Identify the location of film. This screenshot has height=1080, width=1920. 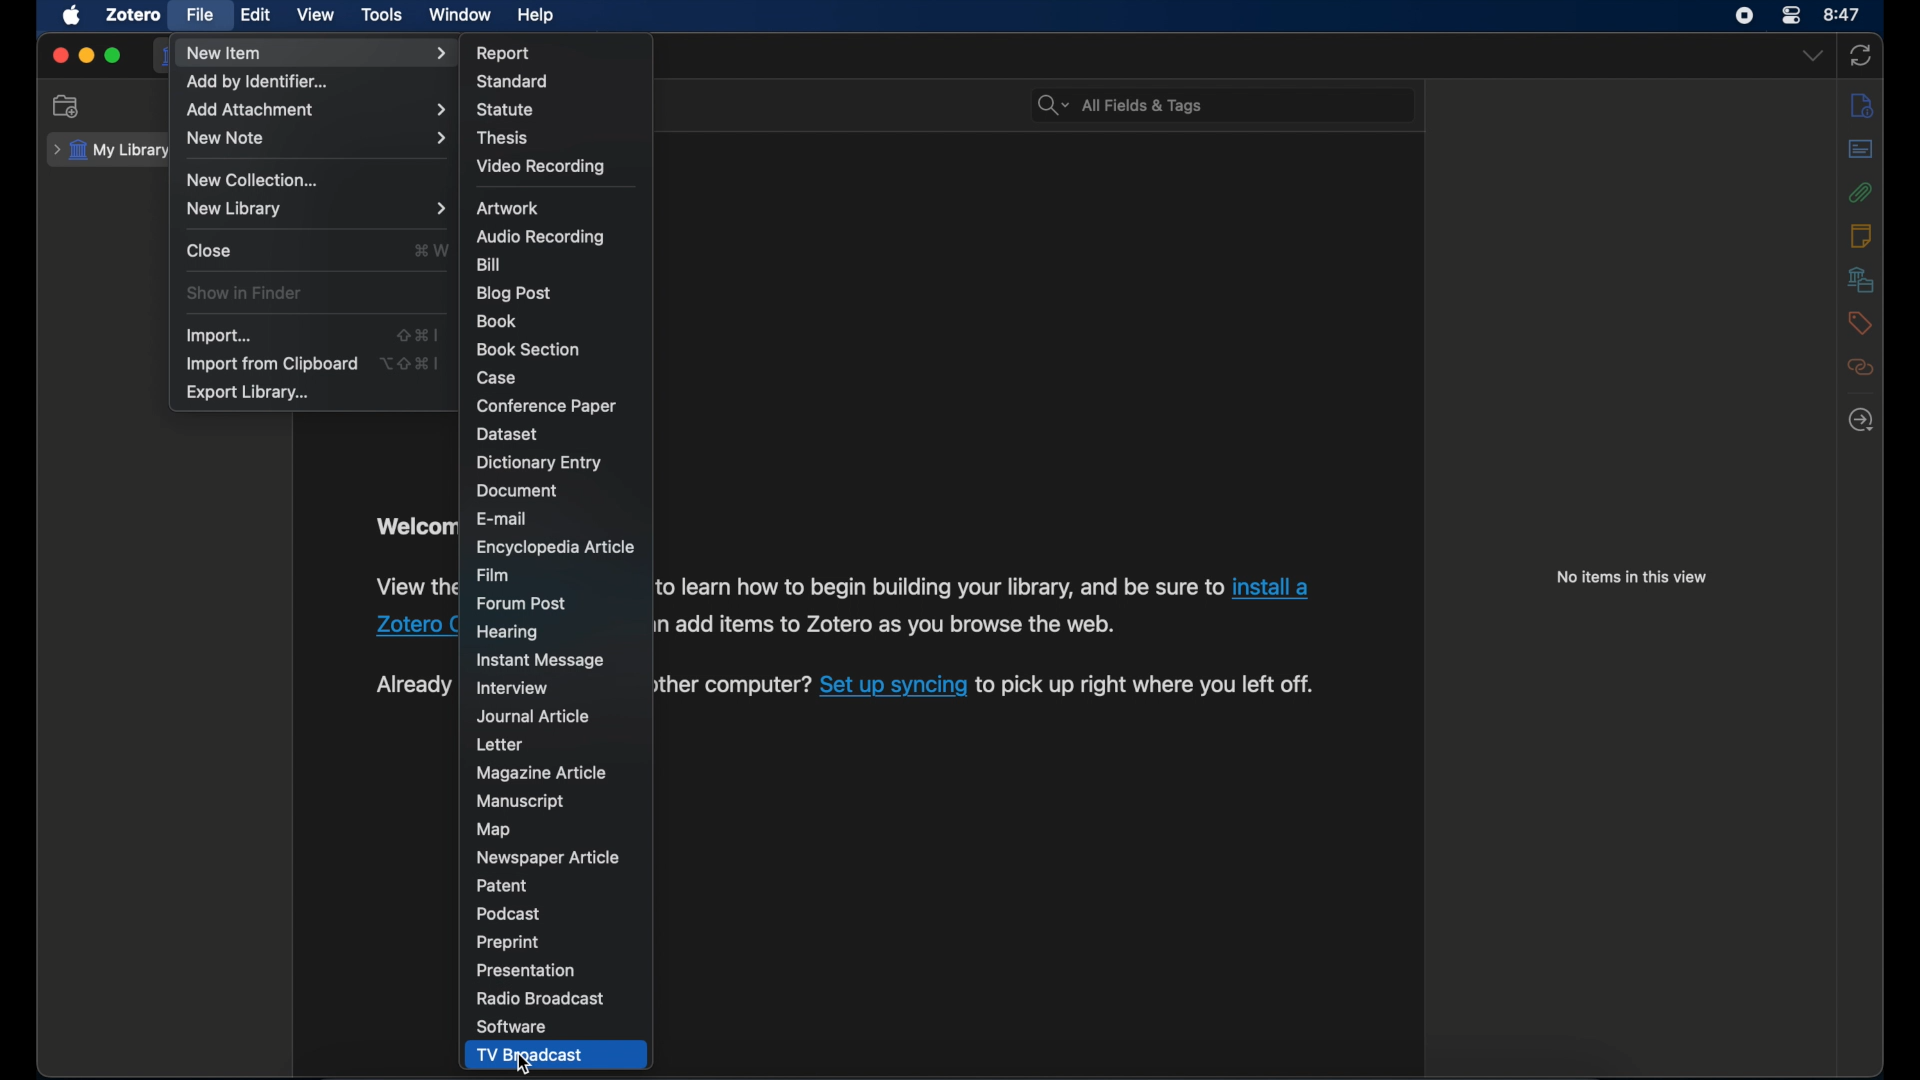
(493, 574).